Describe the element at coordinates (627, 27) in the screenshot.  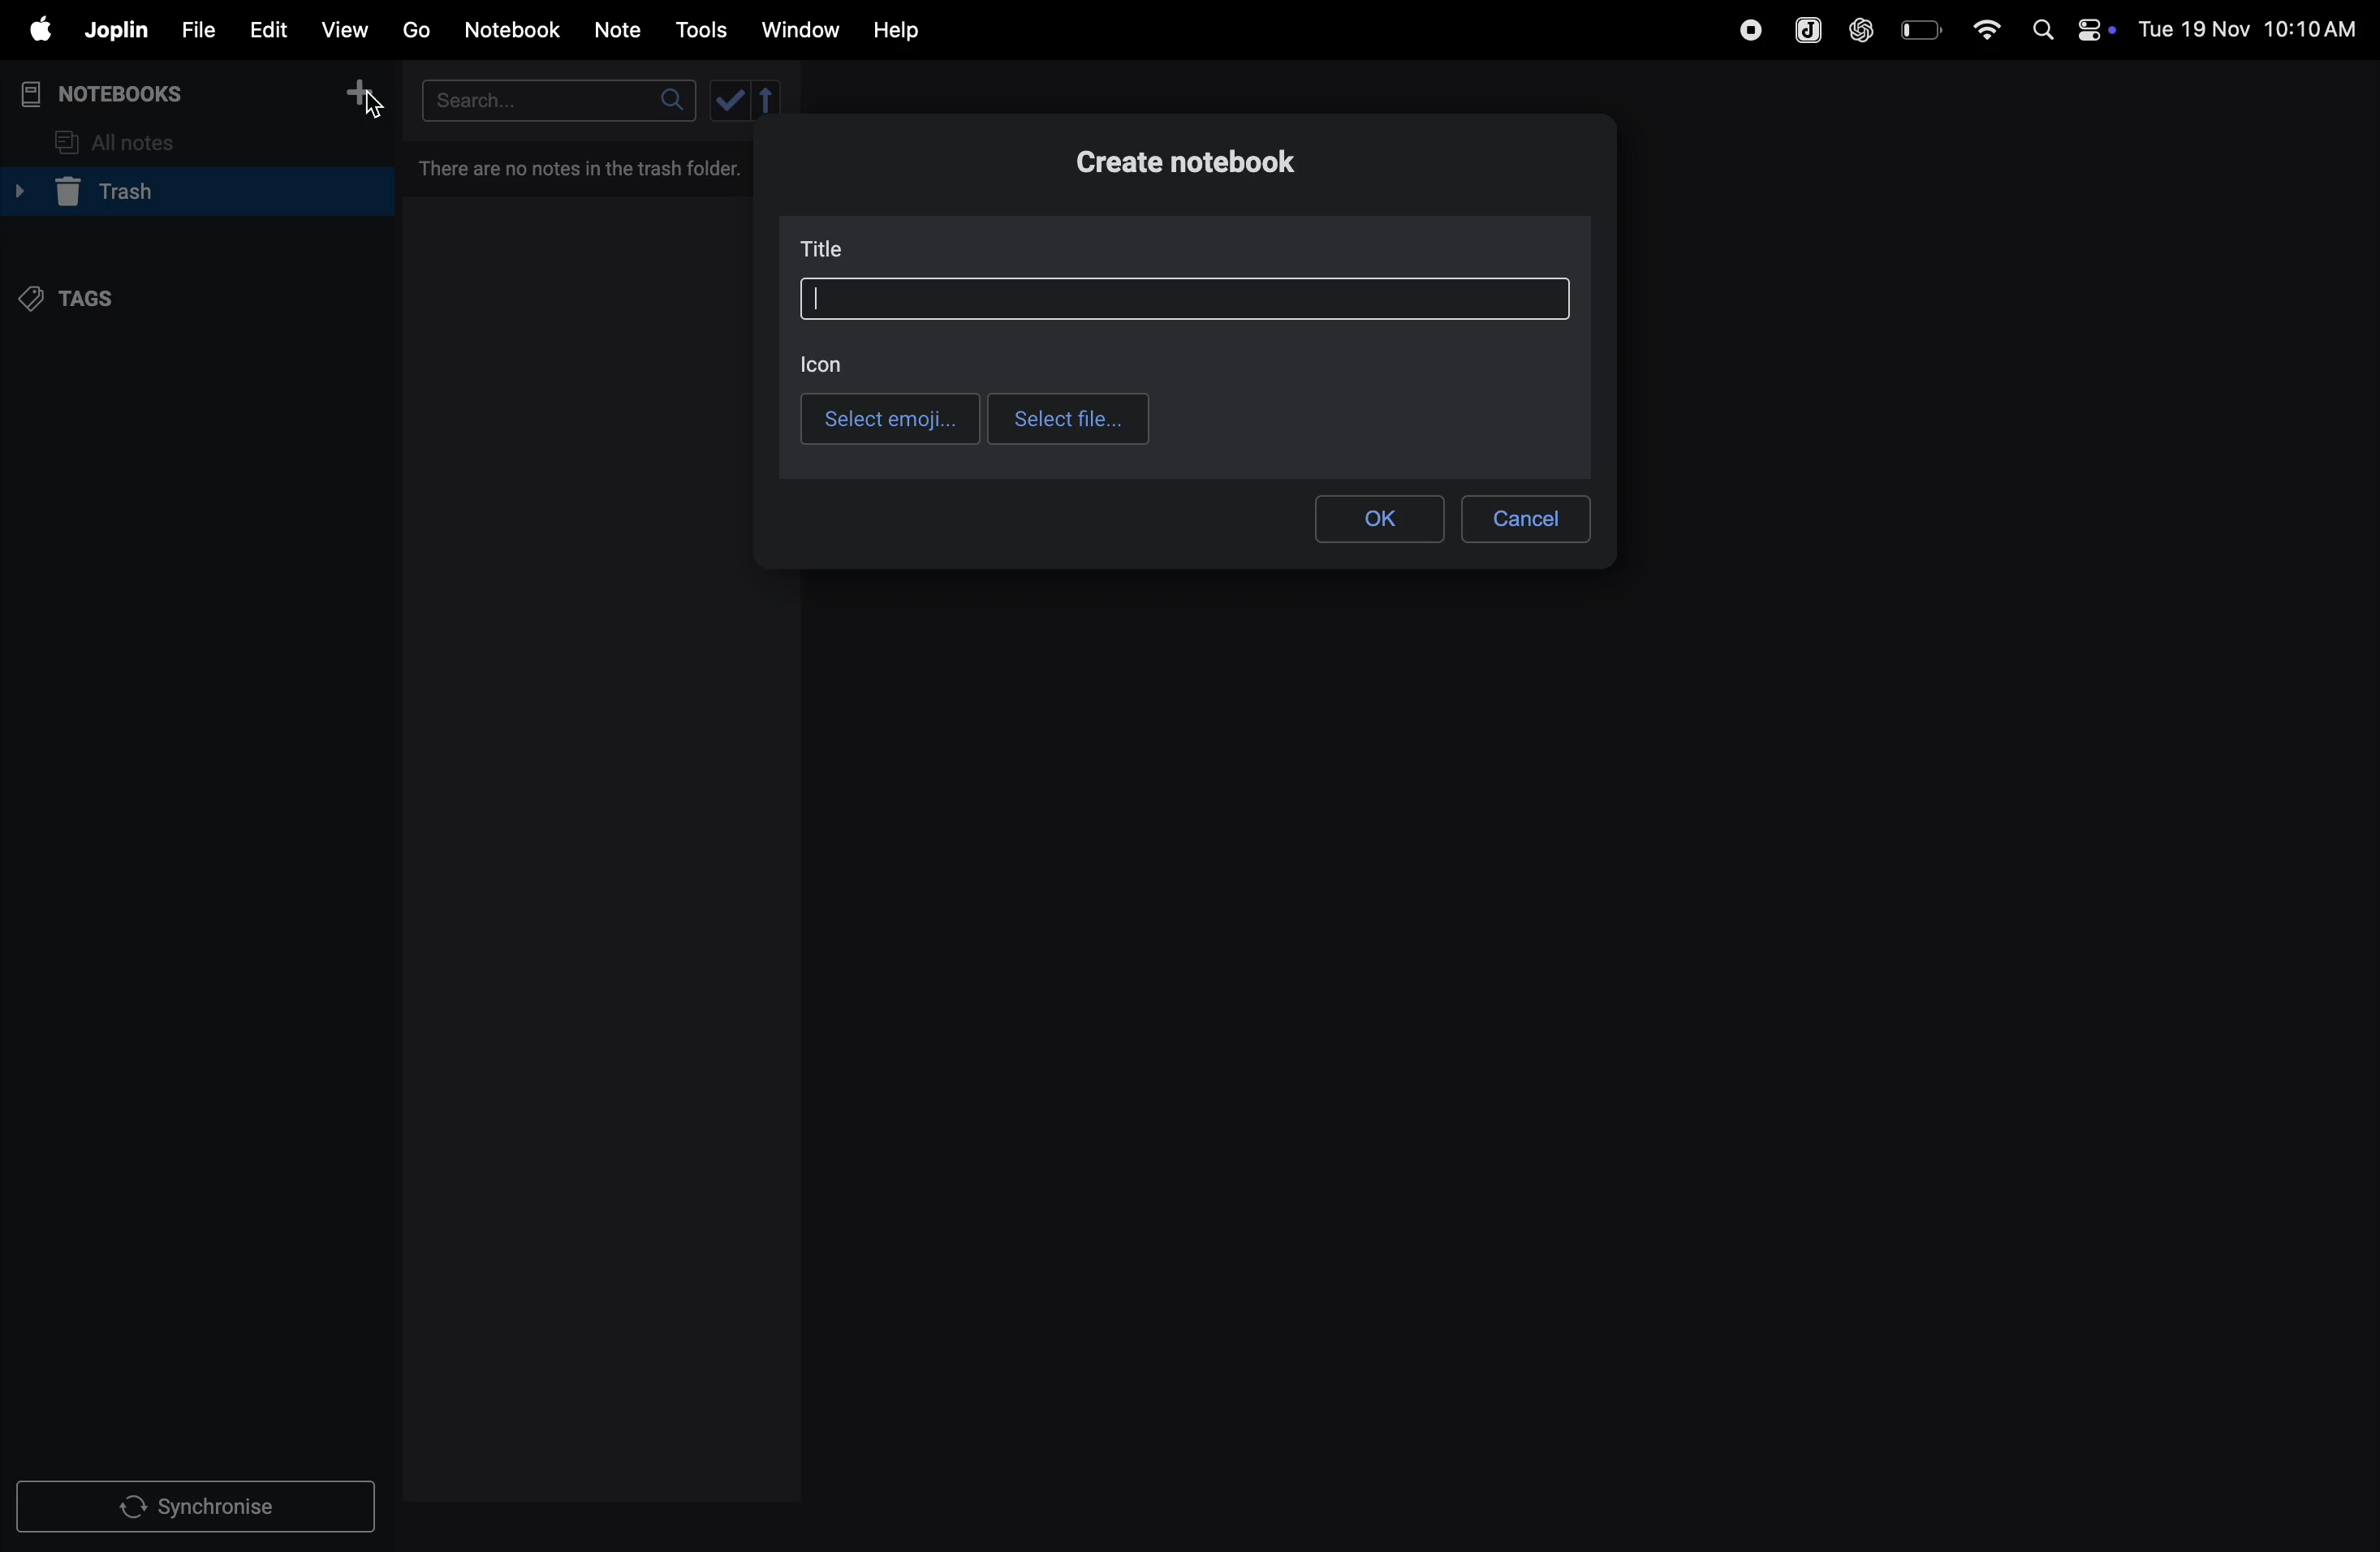
I see `note` at that location.